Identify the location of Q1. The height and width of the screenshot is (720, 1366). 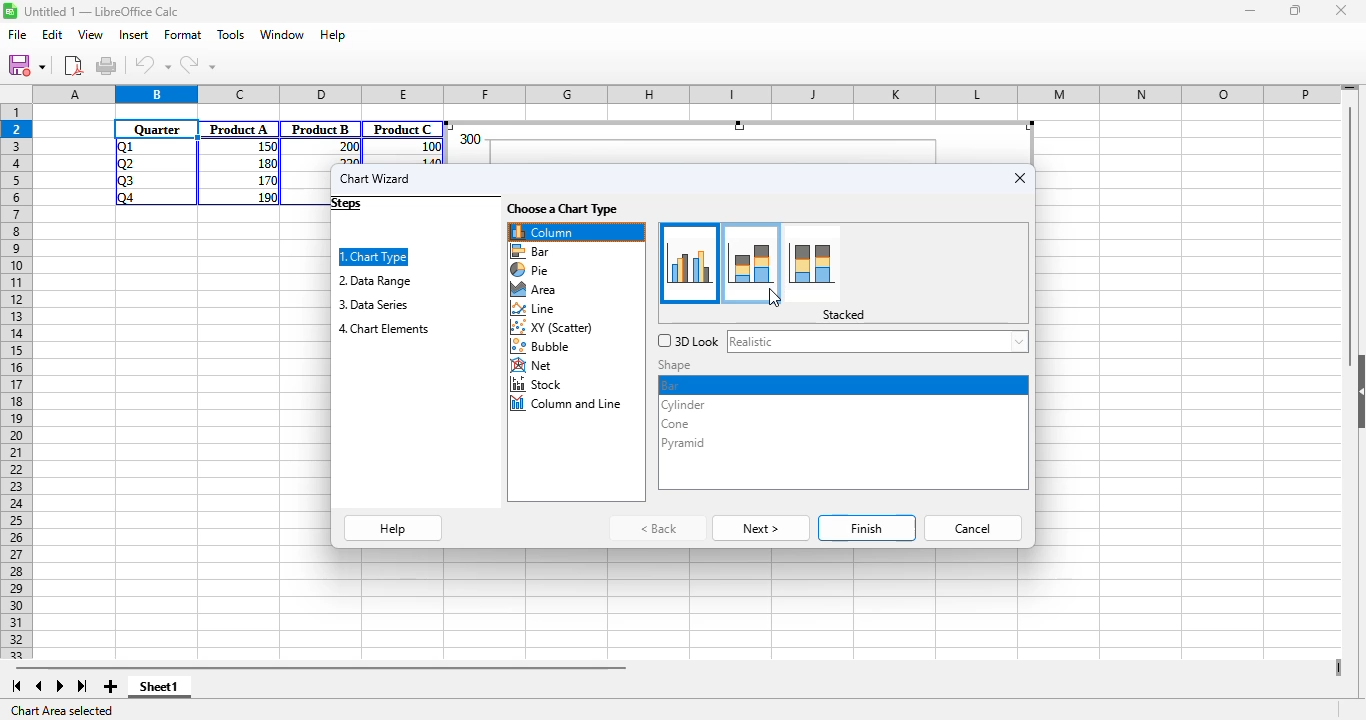
(123, 146).